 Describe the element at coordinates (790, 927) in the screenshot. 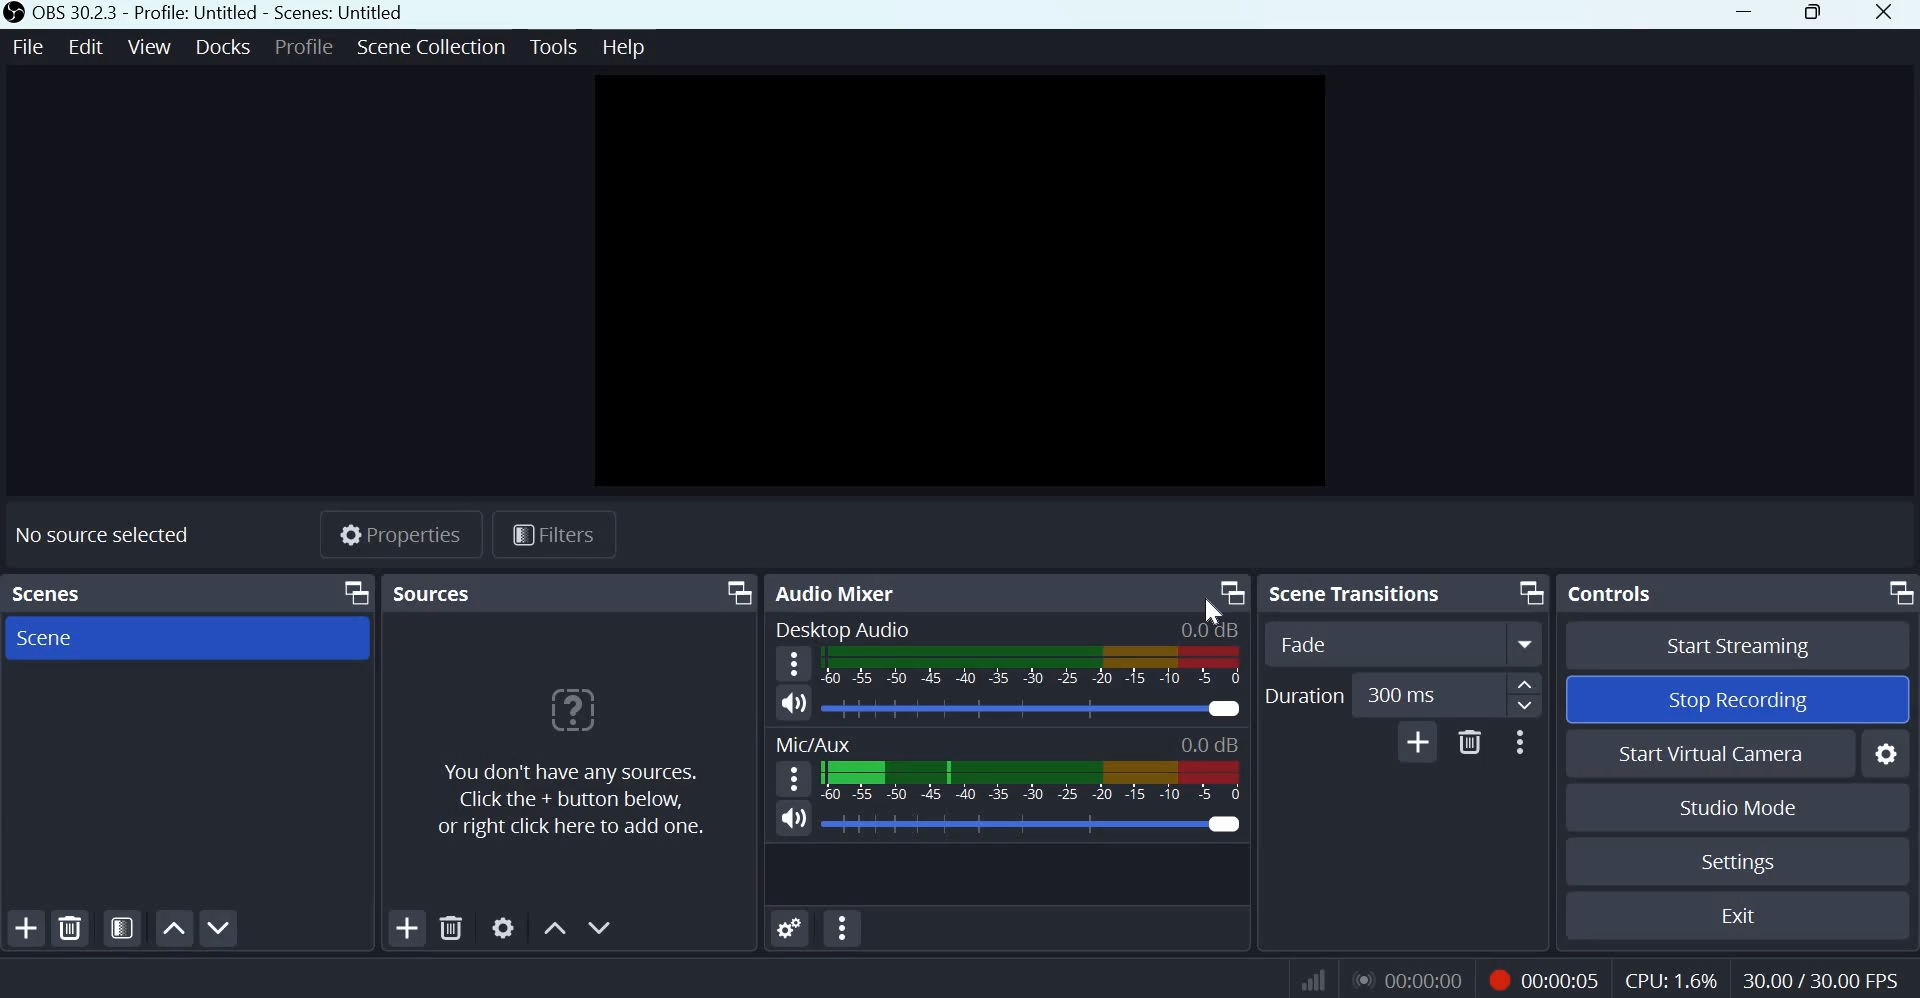

I see `Advanced Audio Properties` at that location.